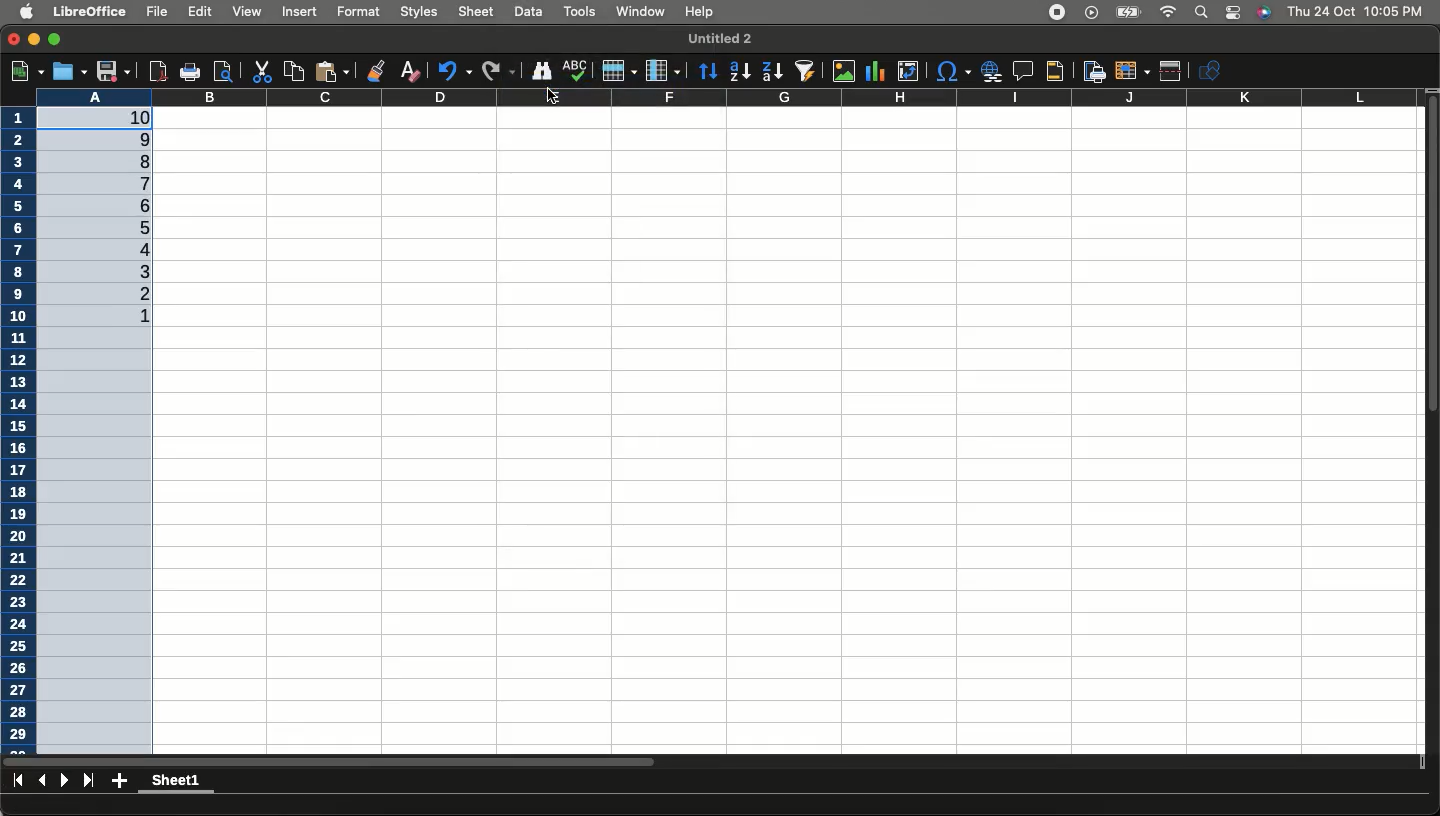  I want to click on Sort ascending, so click(740, 71).